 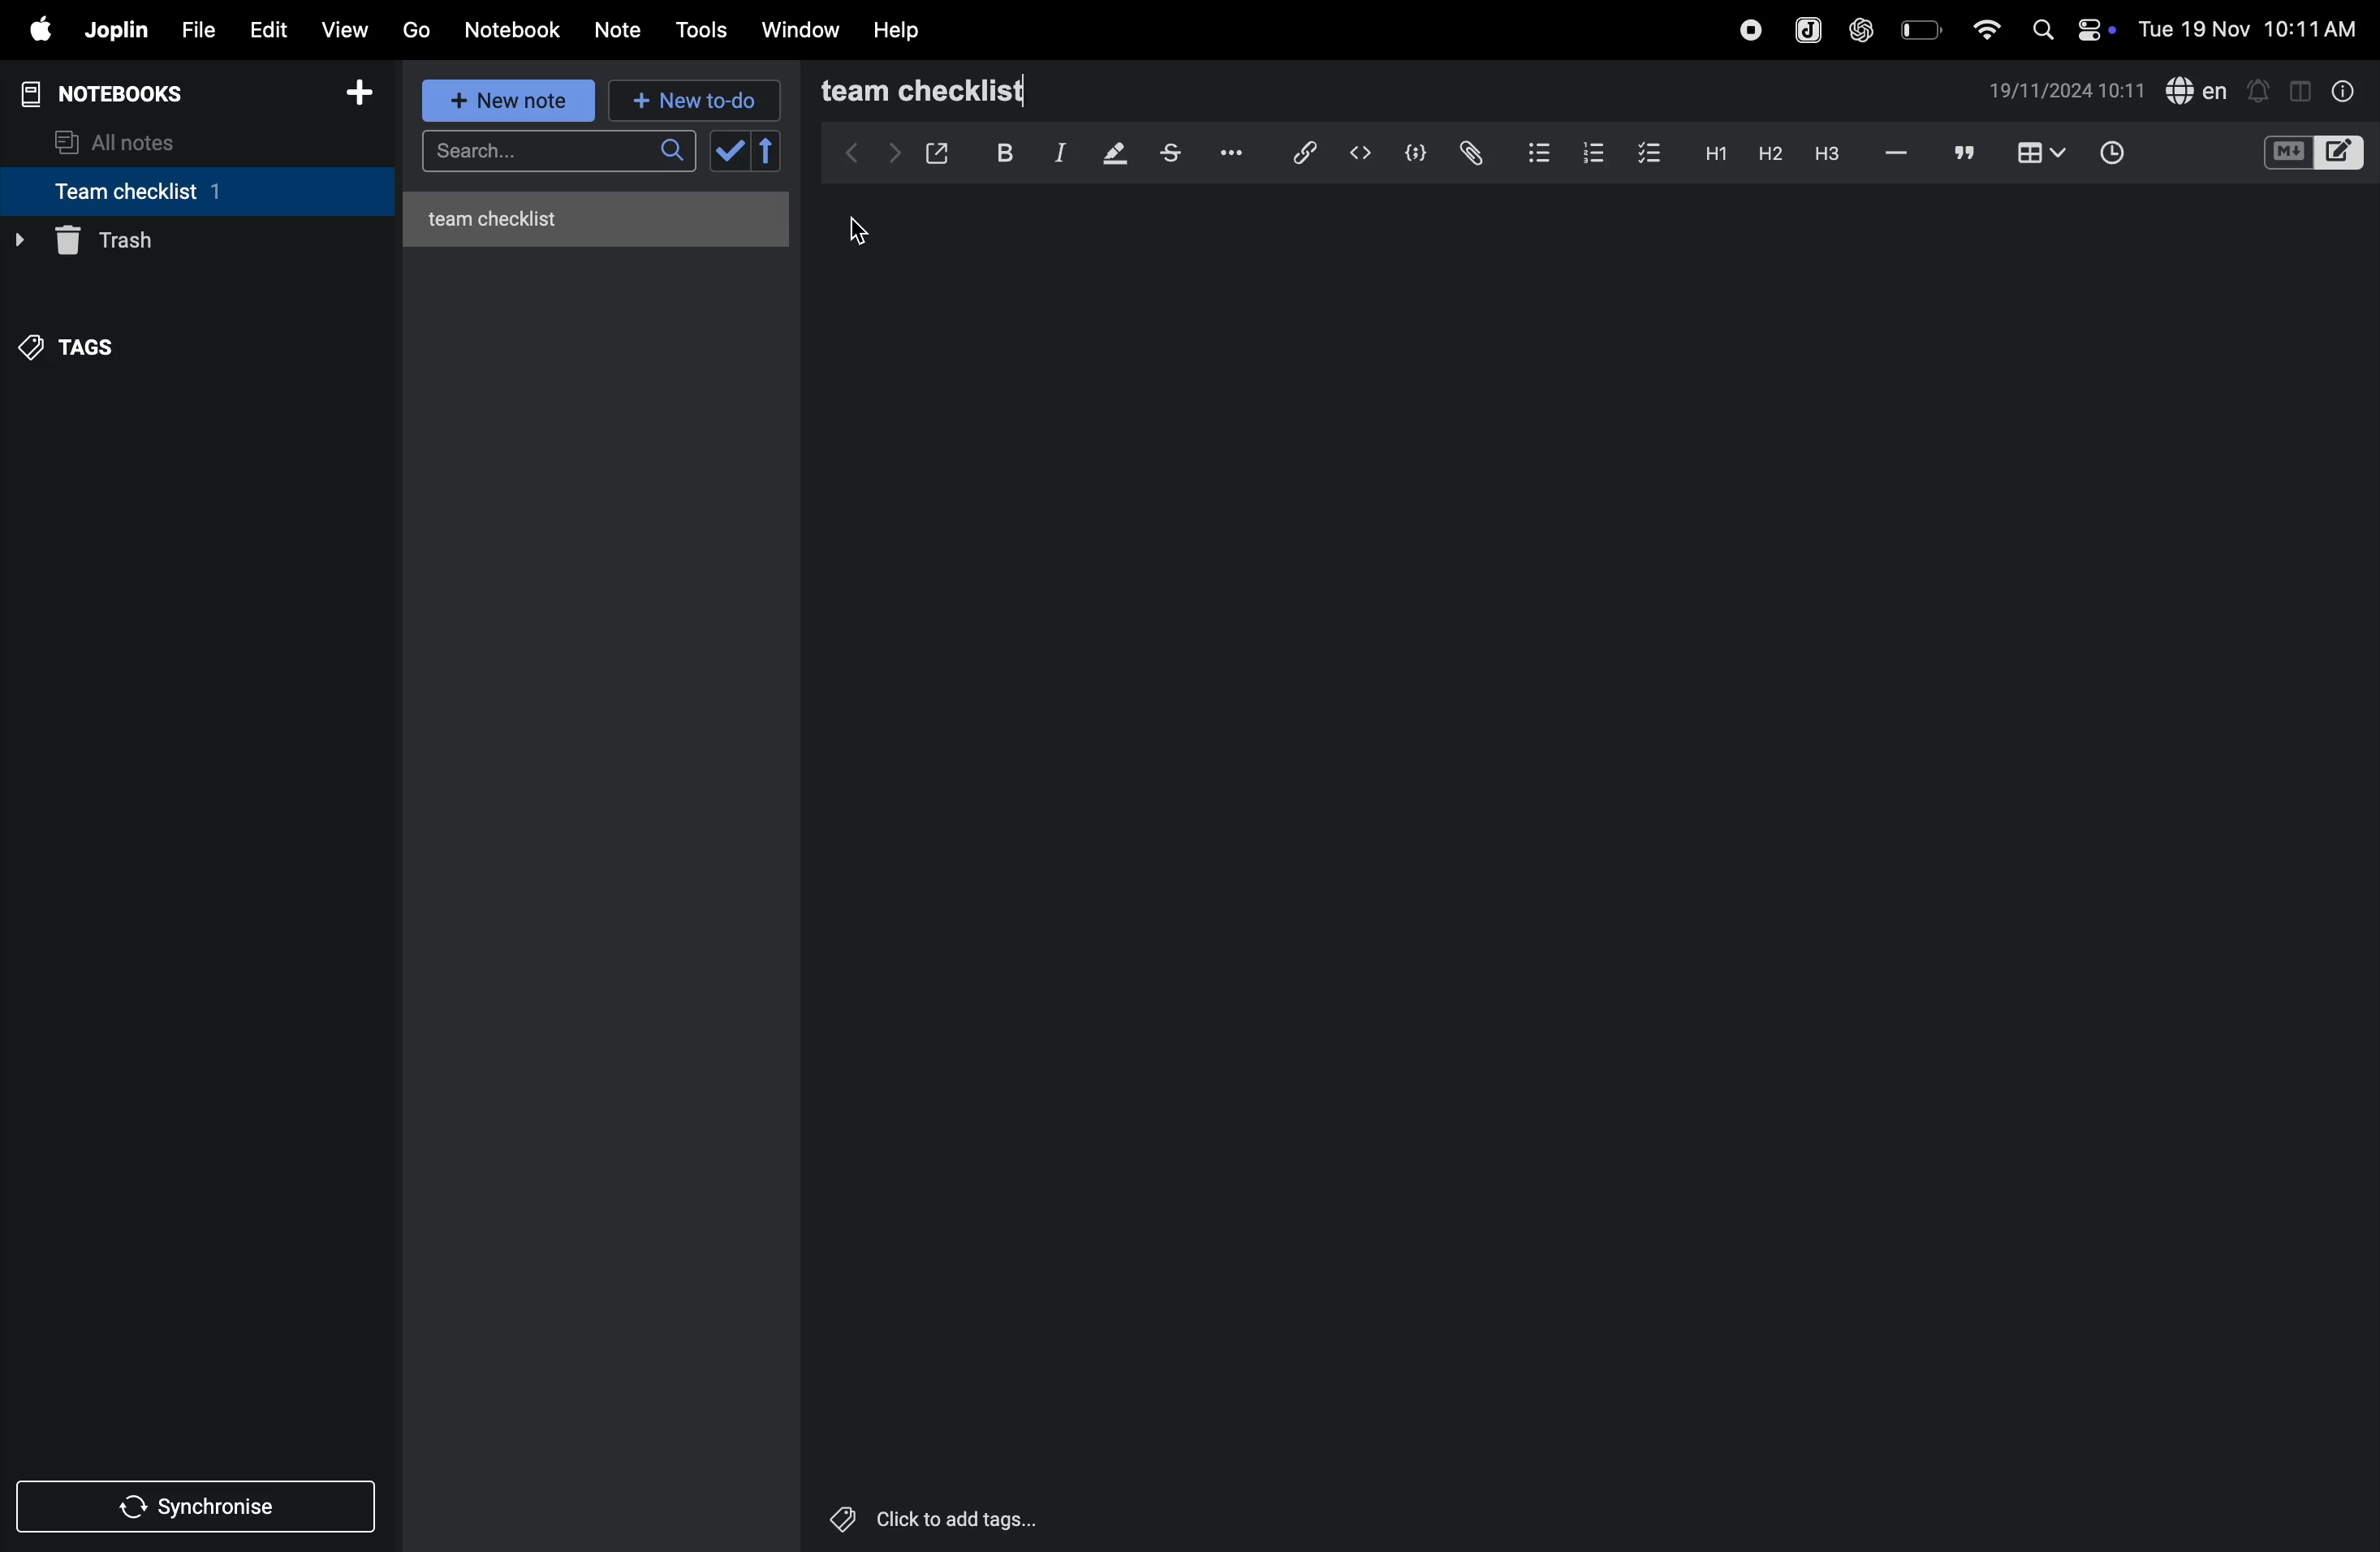 What do you see at coordinates (1589, 150) in the screenshot?
I see `numbered list` at bounding box center [1589, 150].